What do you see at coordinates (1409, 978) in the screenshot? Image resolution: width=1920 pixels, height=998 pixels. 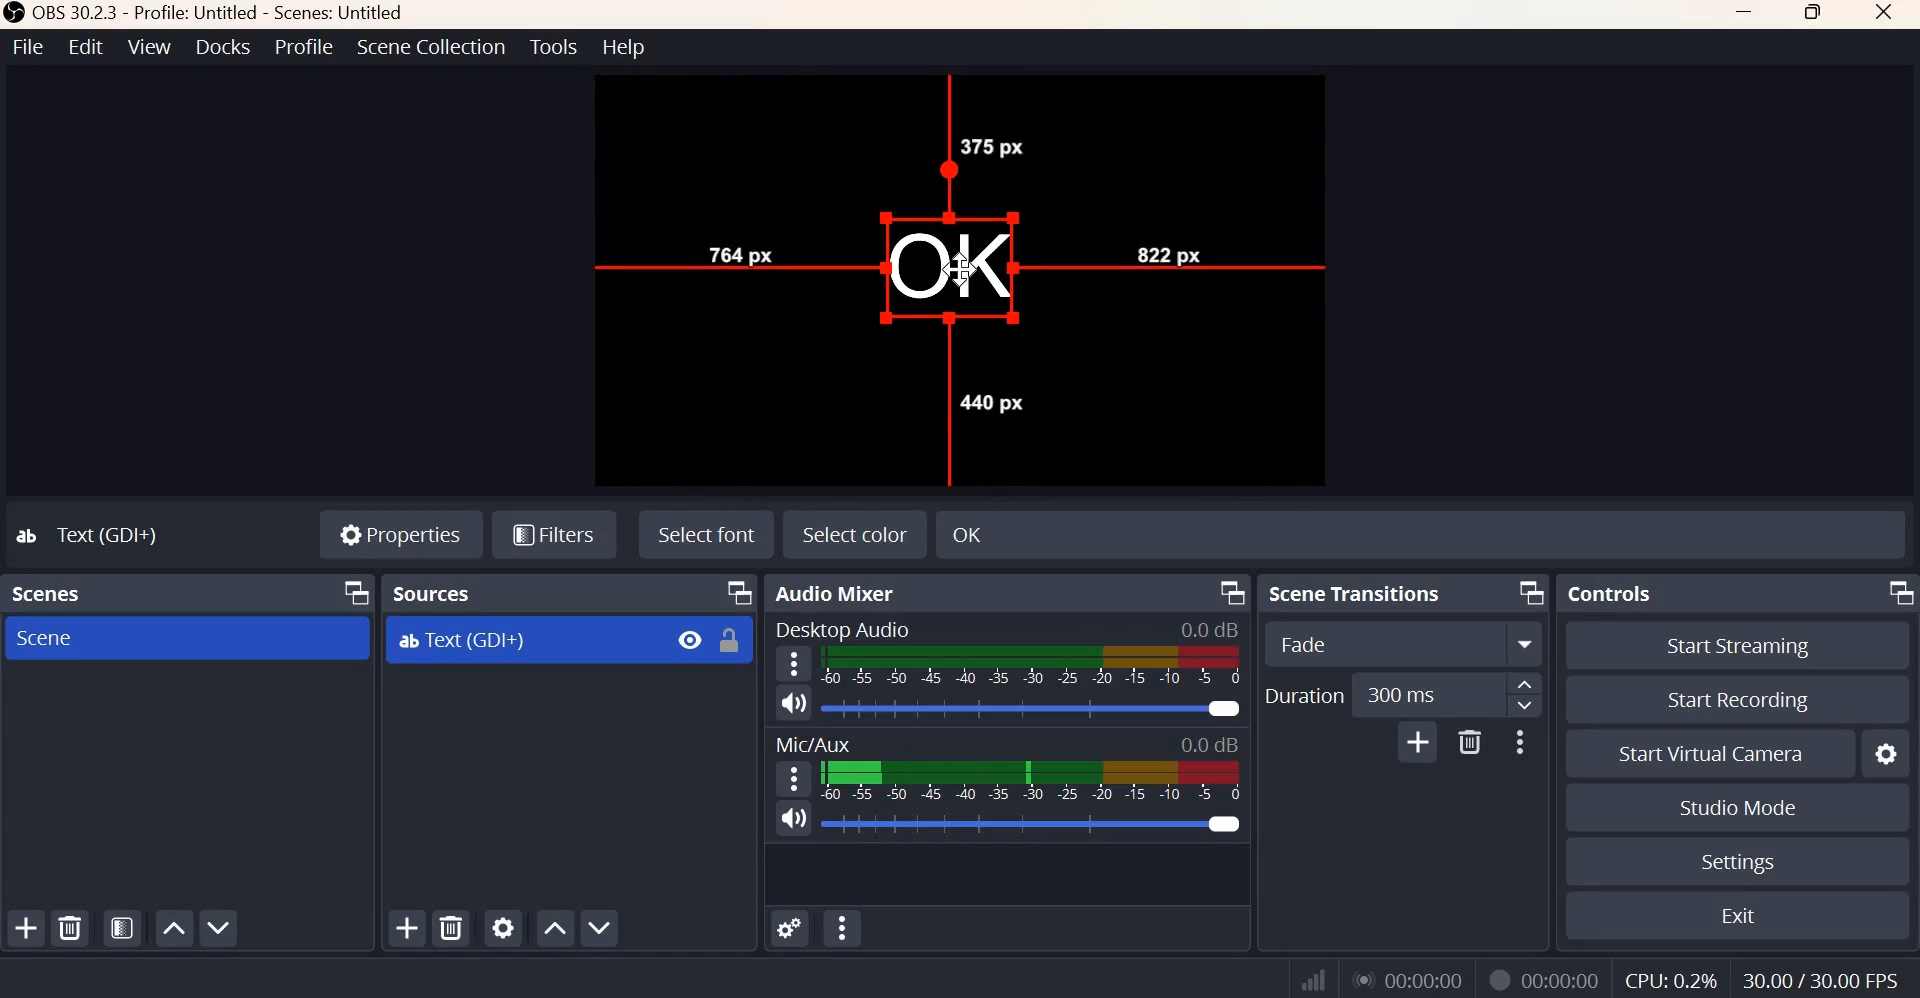 I see `Live Duration Timer` at bounding box center [1409, 978].